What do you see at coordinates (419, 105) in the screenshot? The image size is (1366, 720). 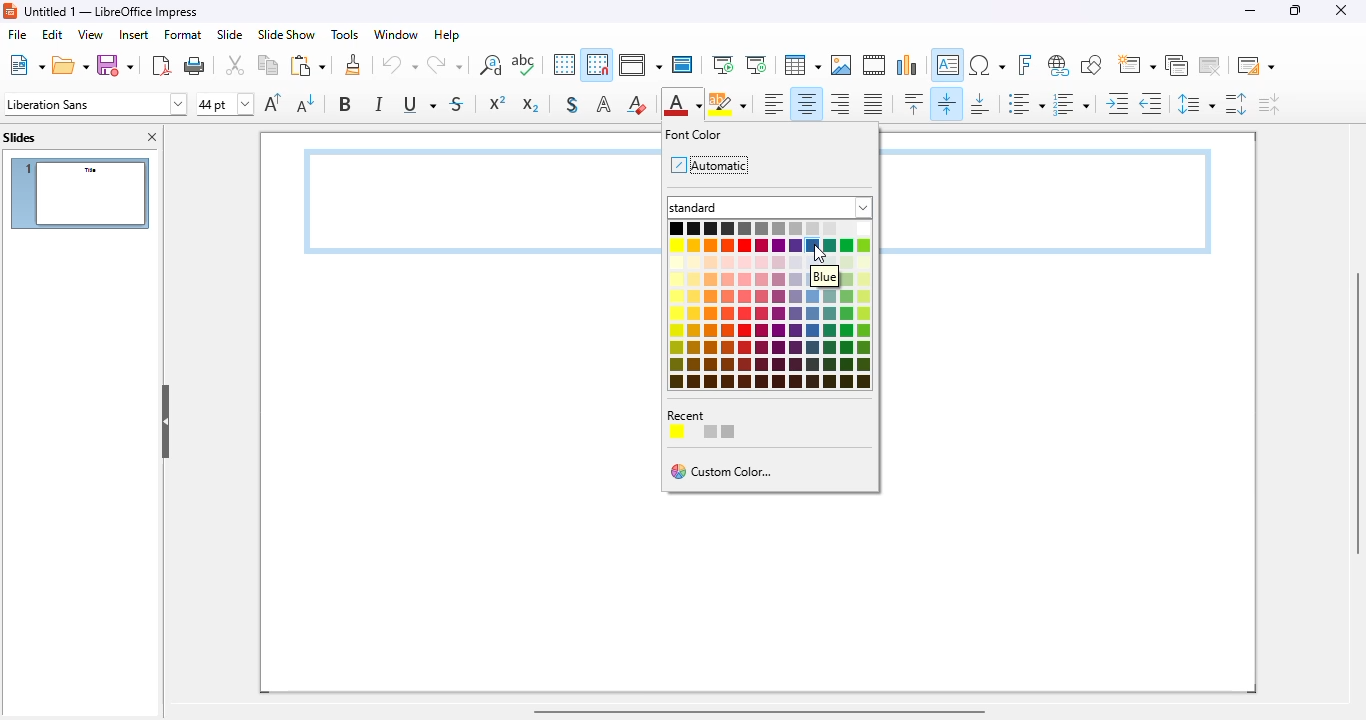 I see `underline` at bounding box center [419, 105].